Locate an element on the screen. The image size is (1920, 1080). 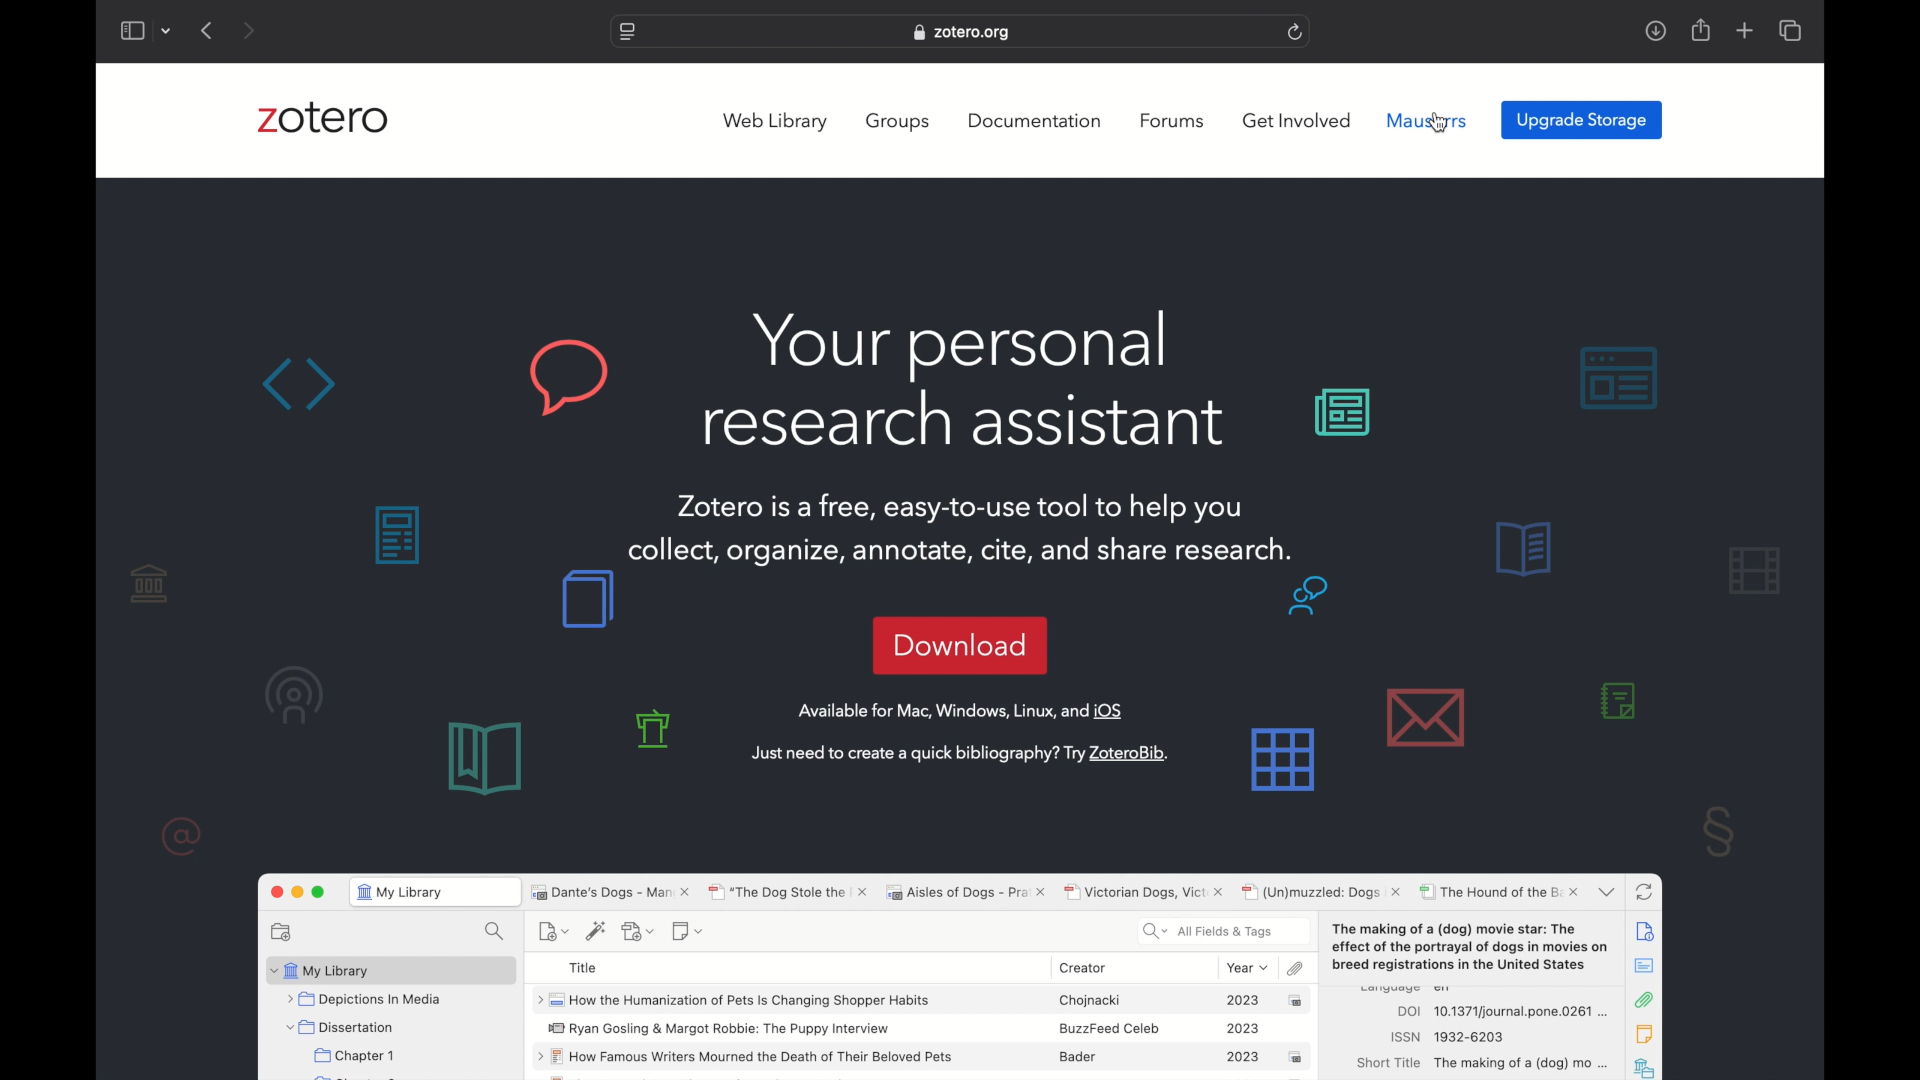
web library is located at coordinates (775, 122).